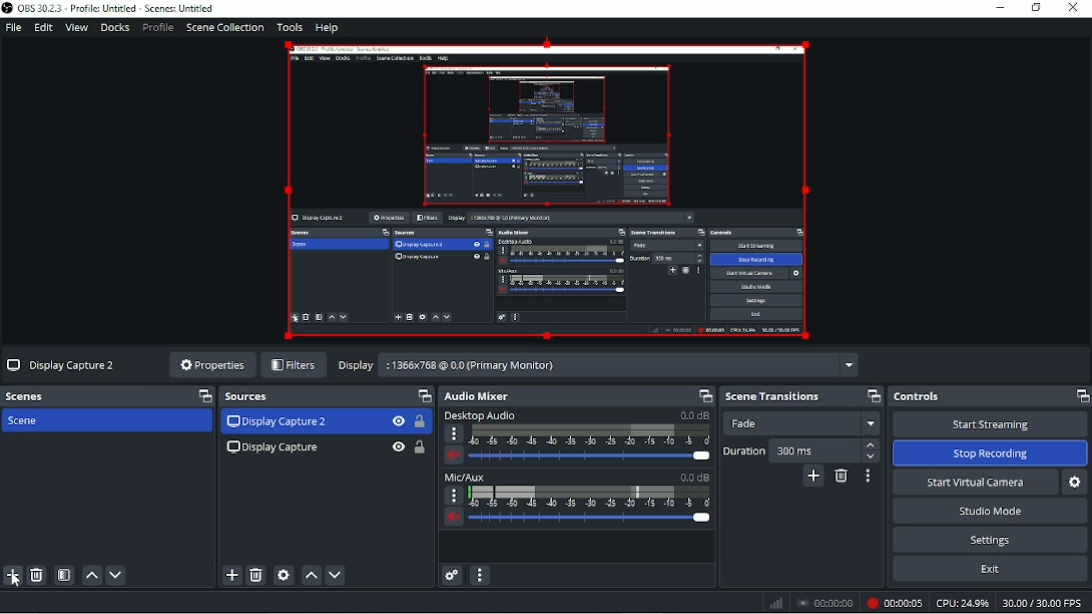 Image resolution: width=1092 pixels, height=614 pixels. I want to click on Maximize, so click(422, 394).